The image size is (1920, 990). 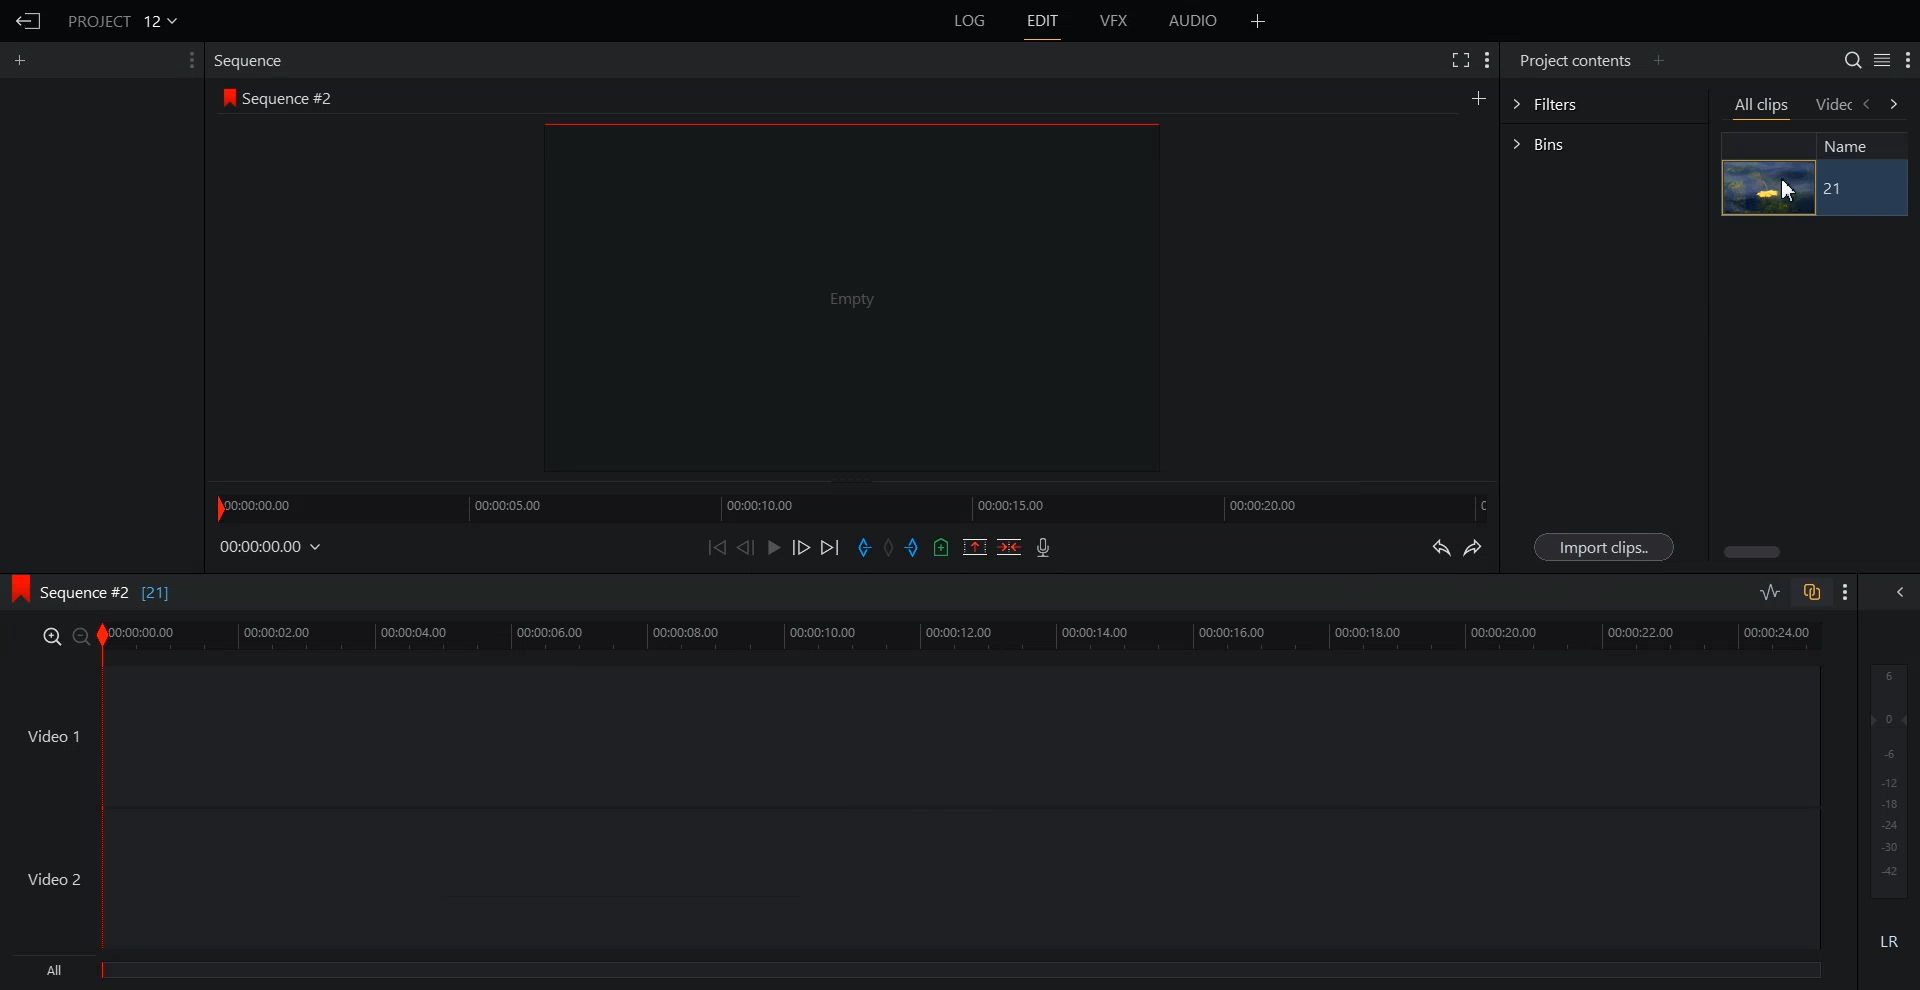 What do you see at coordinates (974, 546) in the screenshot?
I see `Remove the mark section` at bounding box center [974, 546].